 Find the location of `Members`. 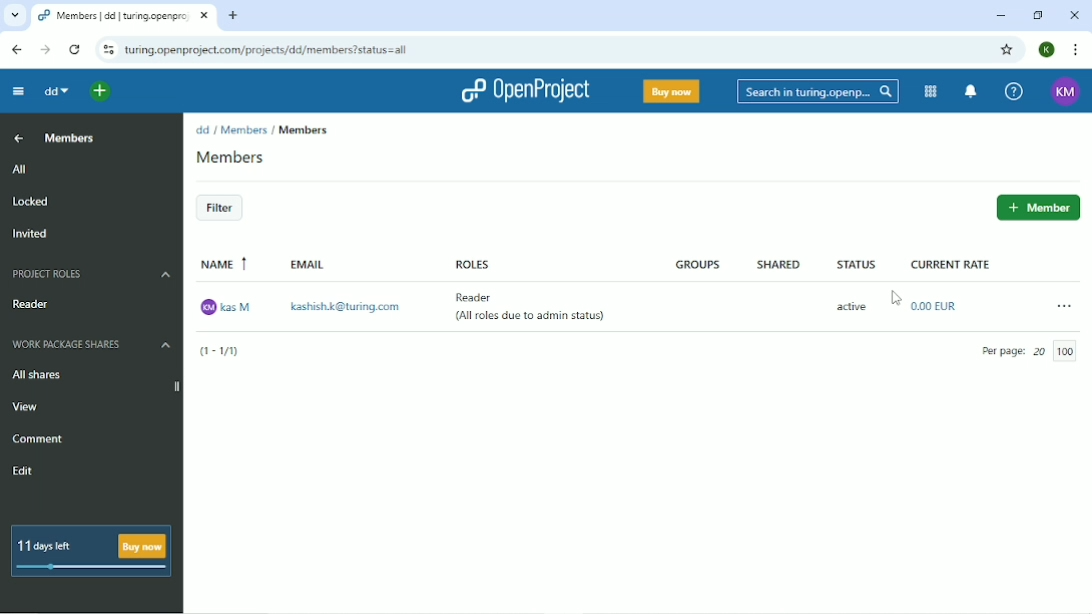

Members is located at coordinates (71, 138).